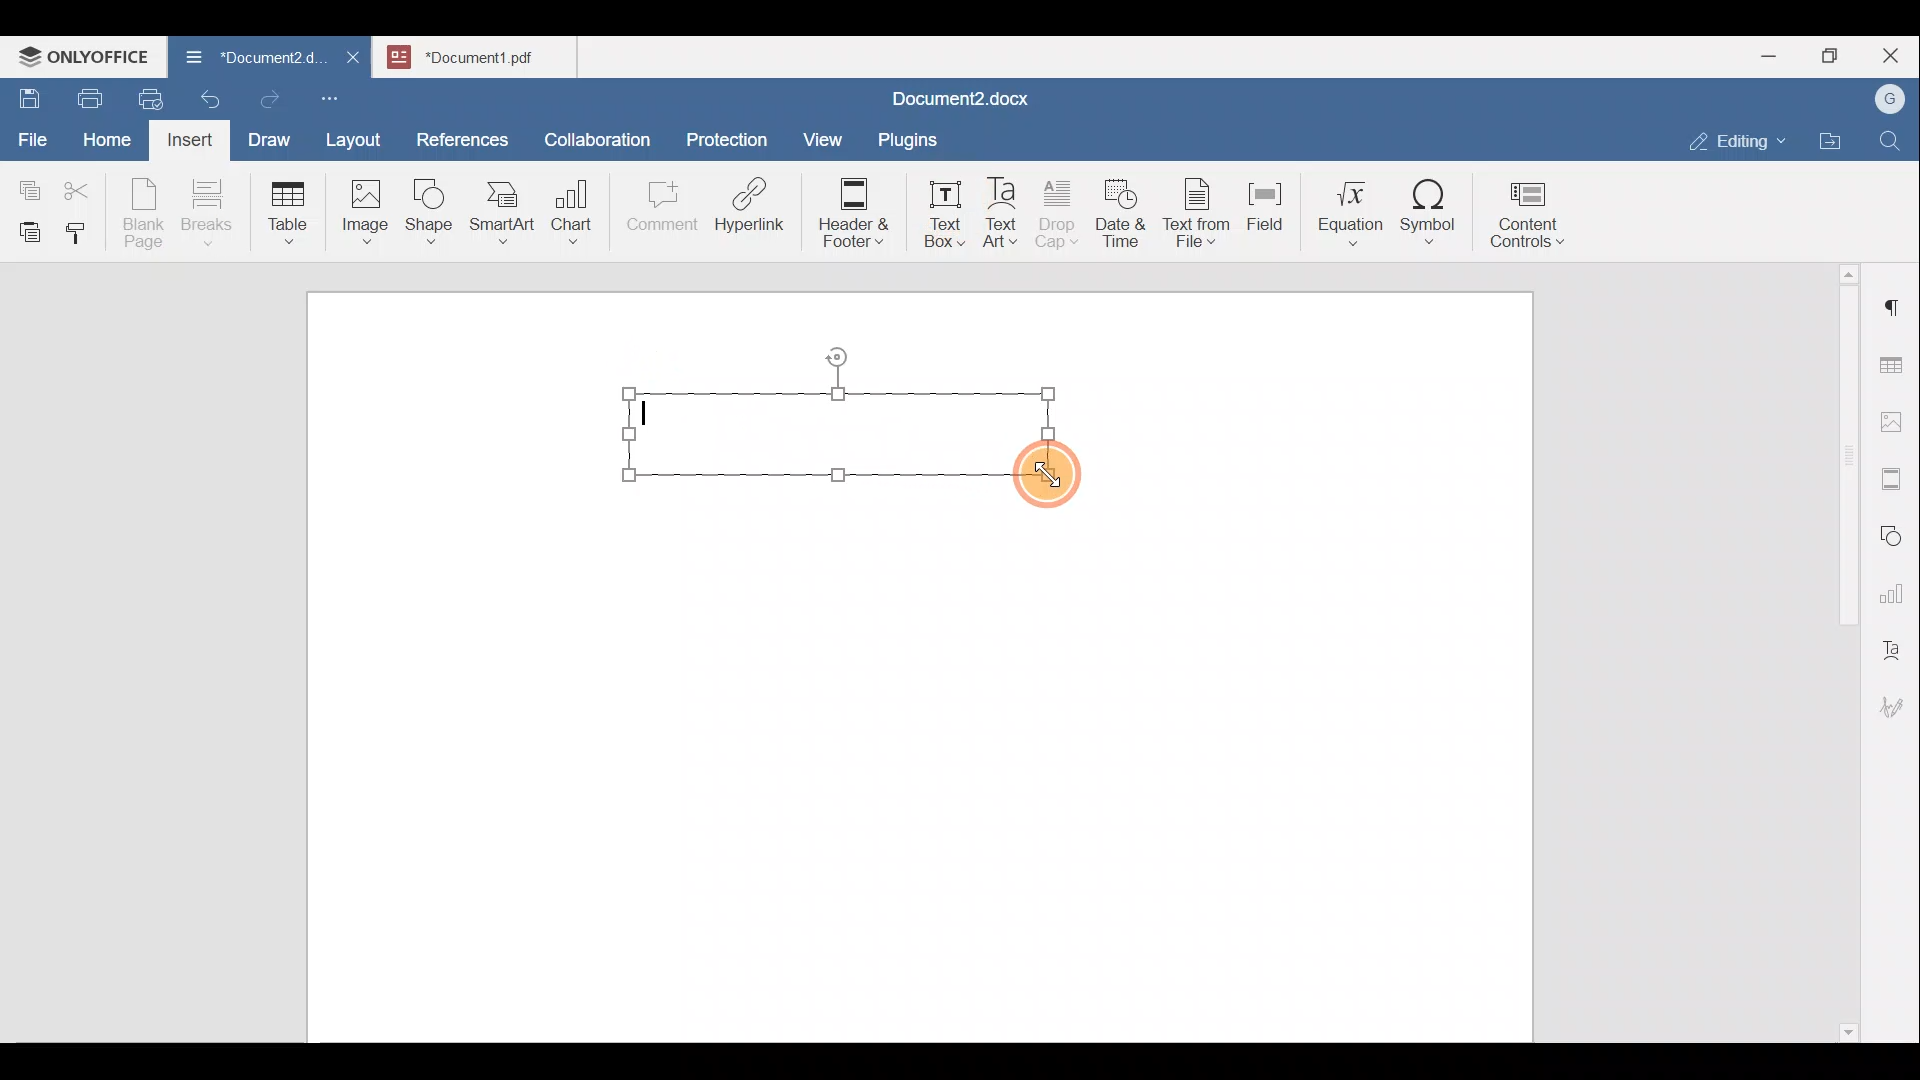  What do you see at coordinates (206, 214) in the screenshot?
I see `Breaks` at bounding box center [206, 214].